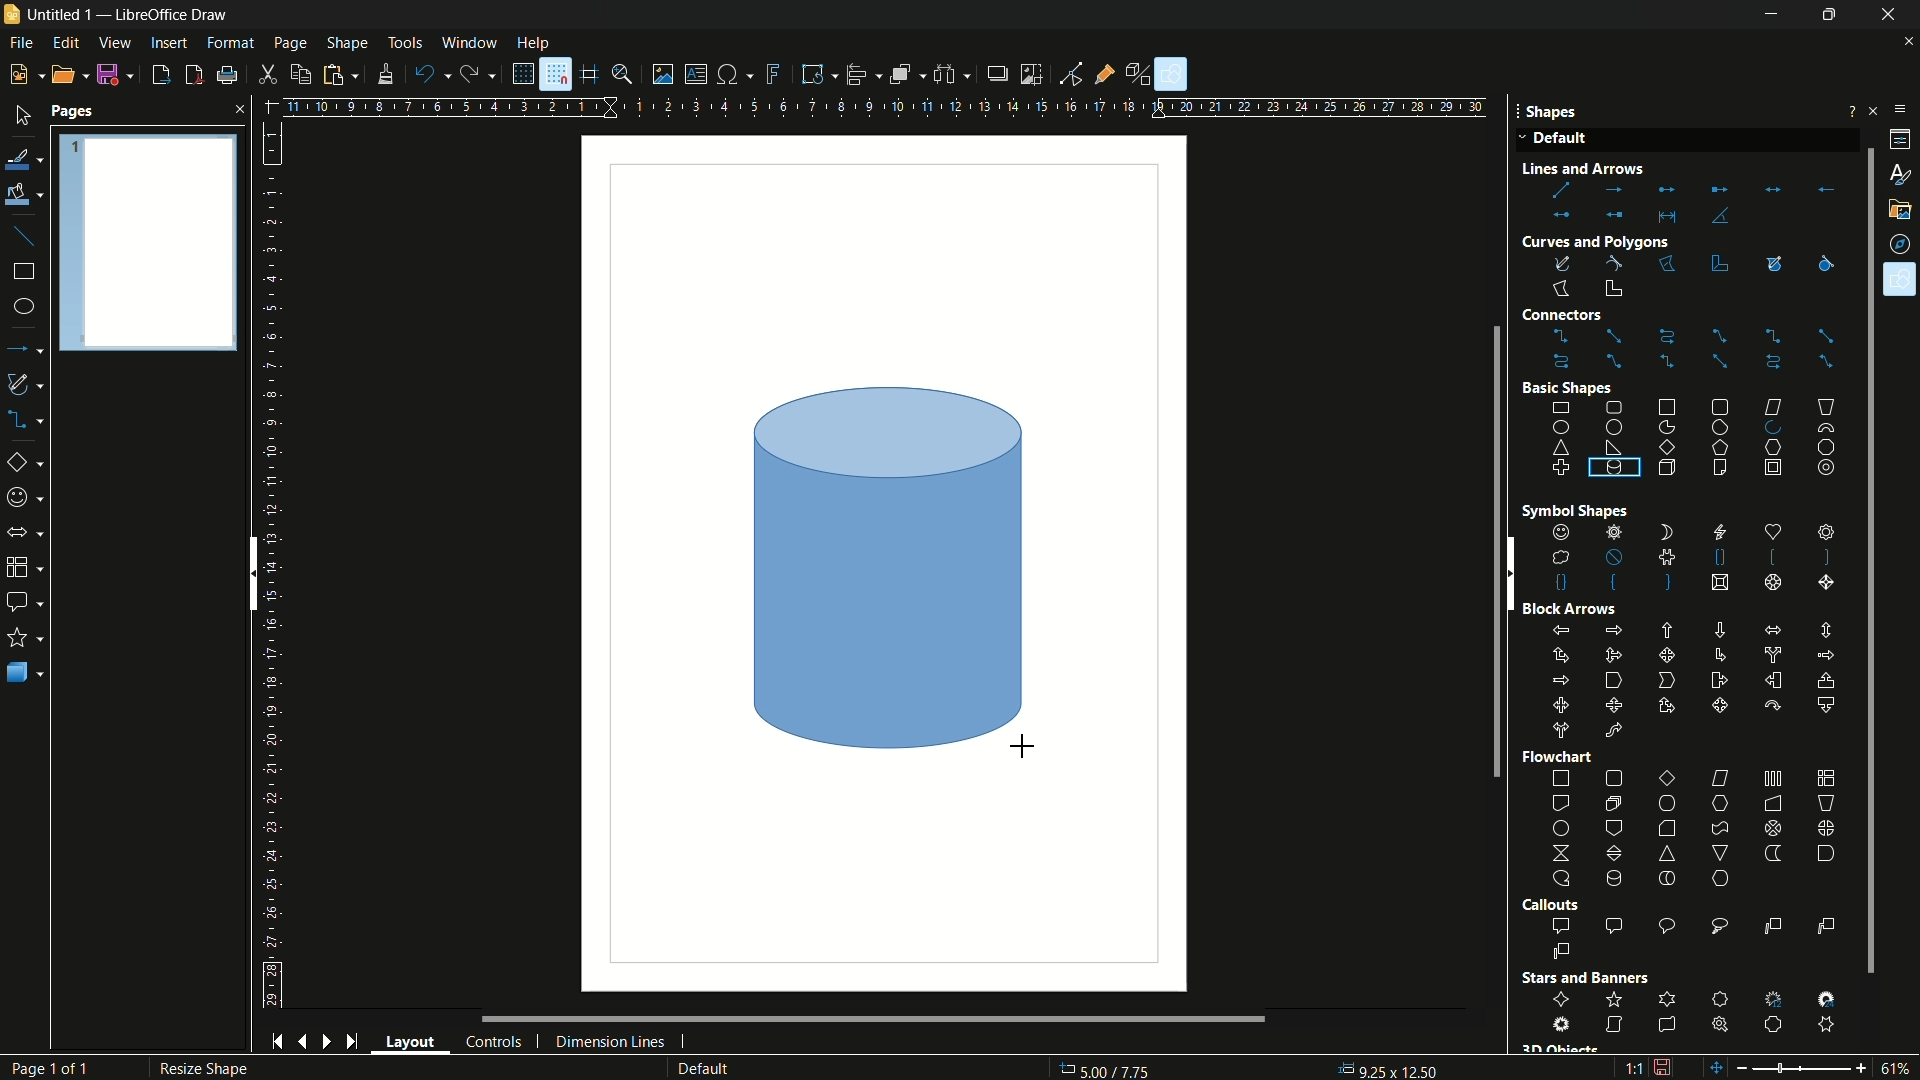 This screenshot has height=1080, width=1920. I want to click on Curves and Polygons, so click(1596, 239).